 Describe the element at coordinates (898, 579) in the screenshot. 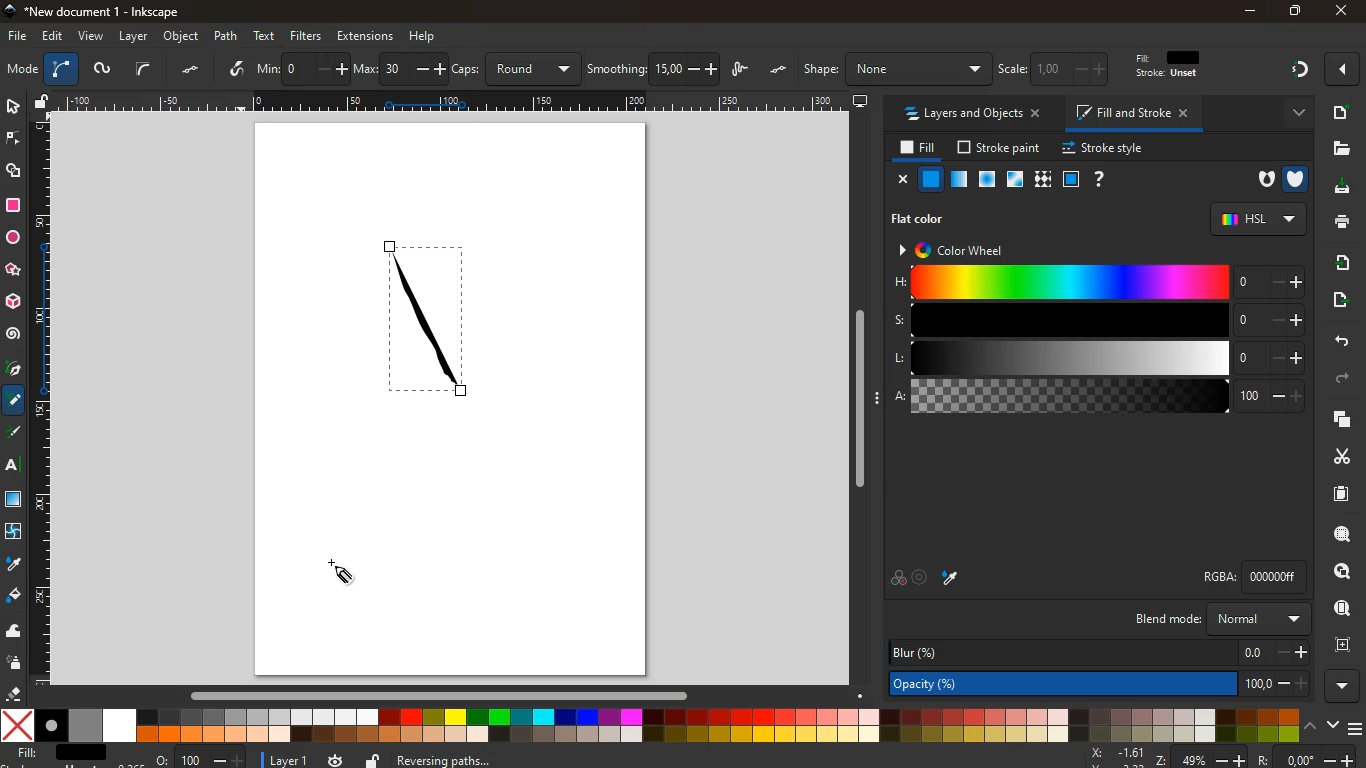

I see `overlap` at that location.